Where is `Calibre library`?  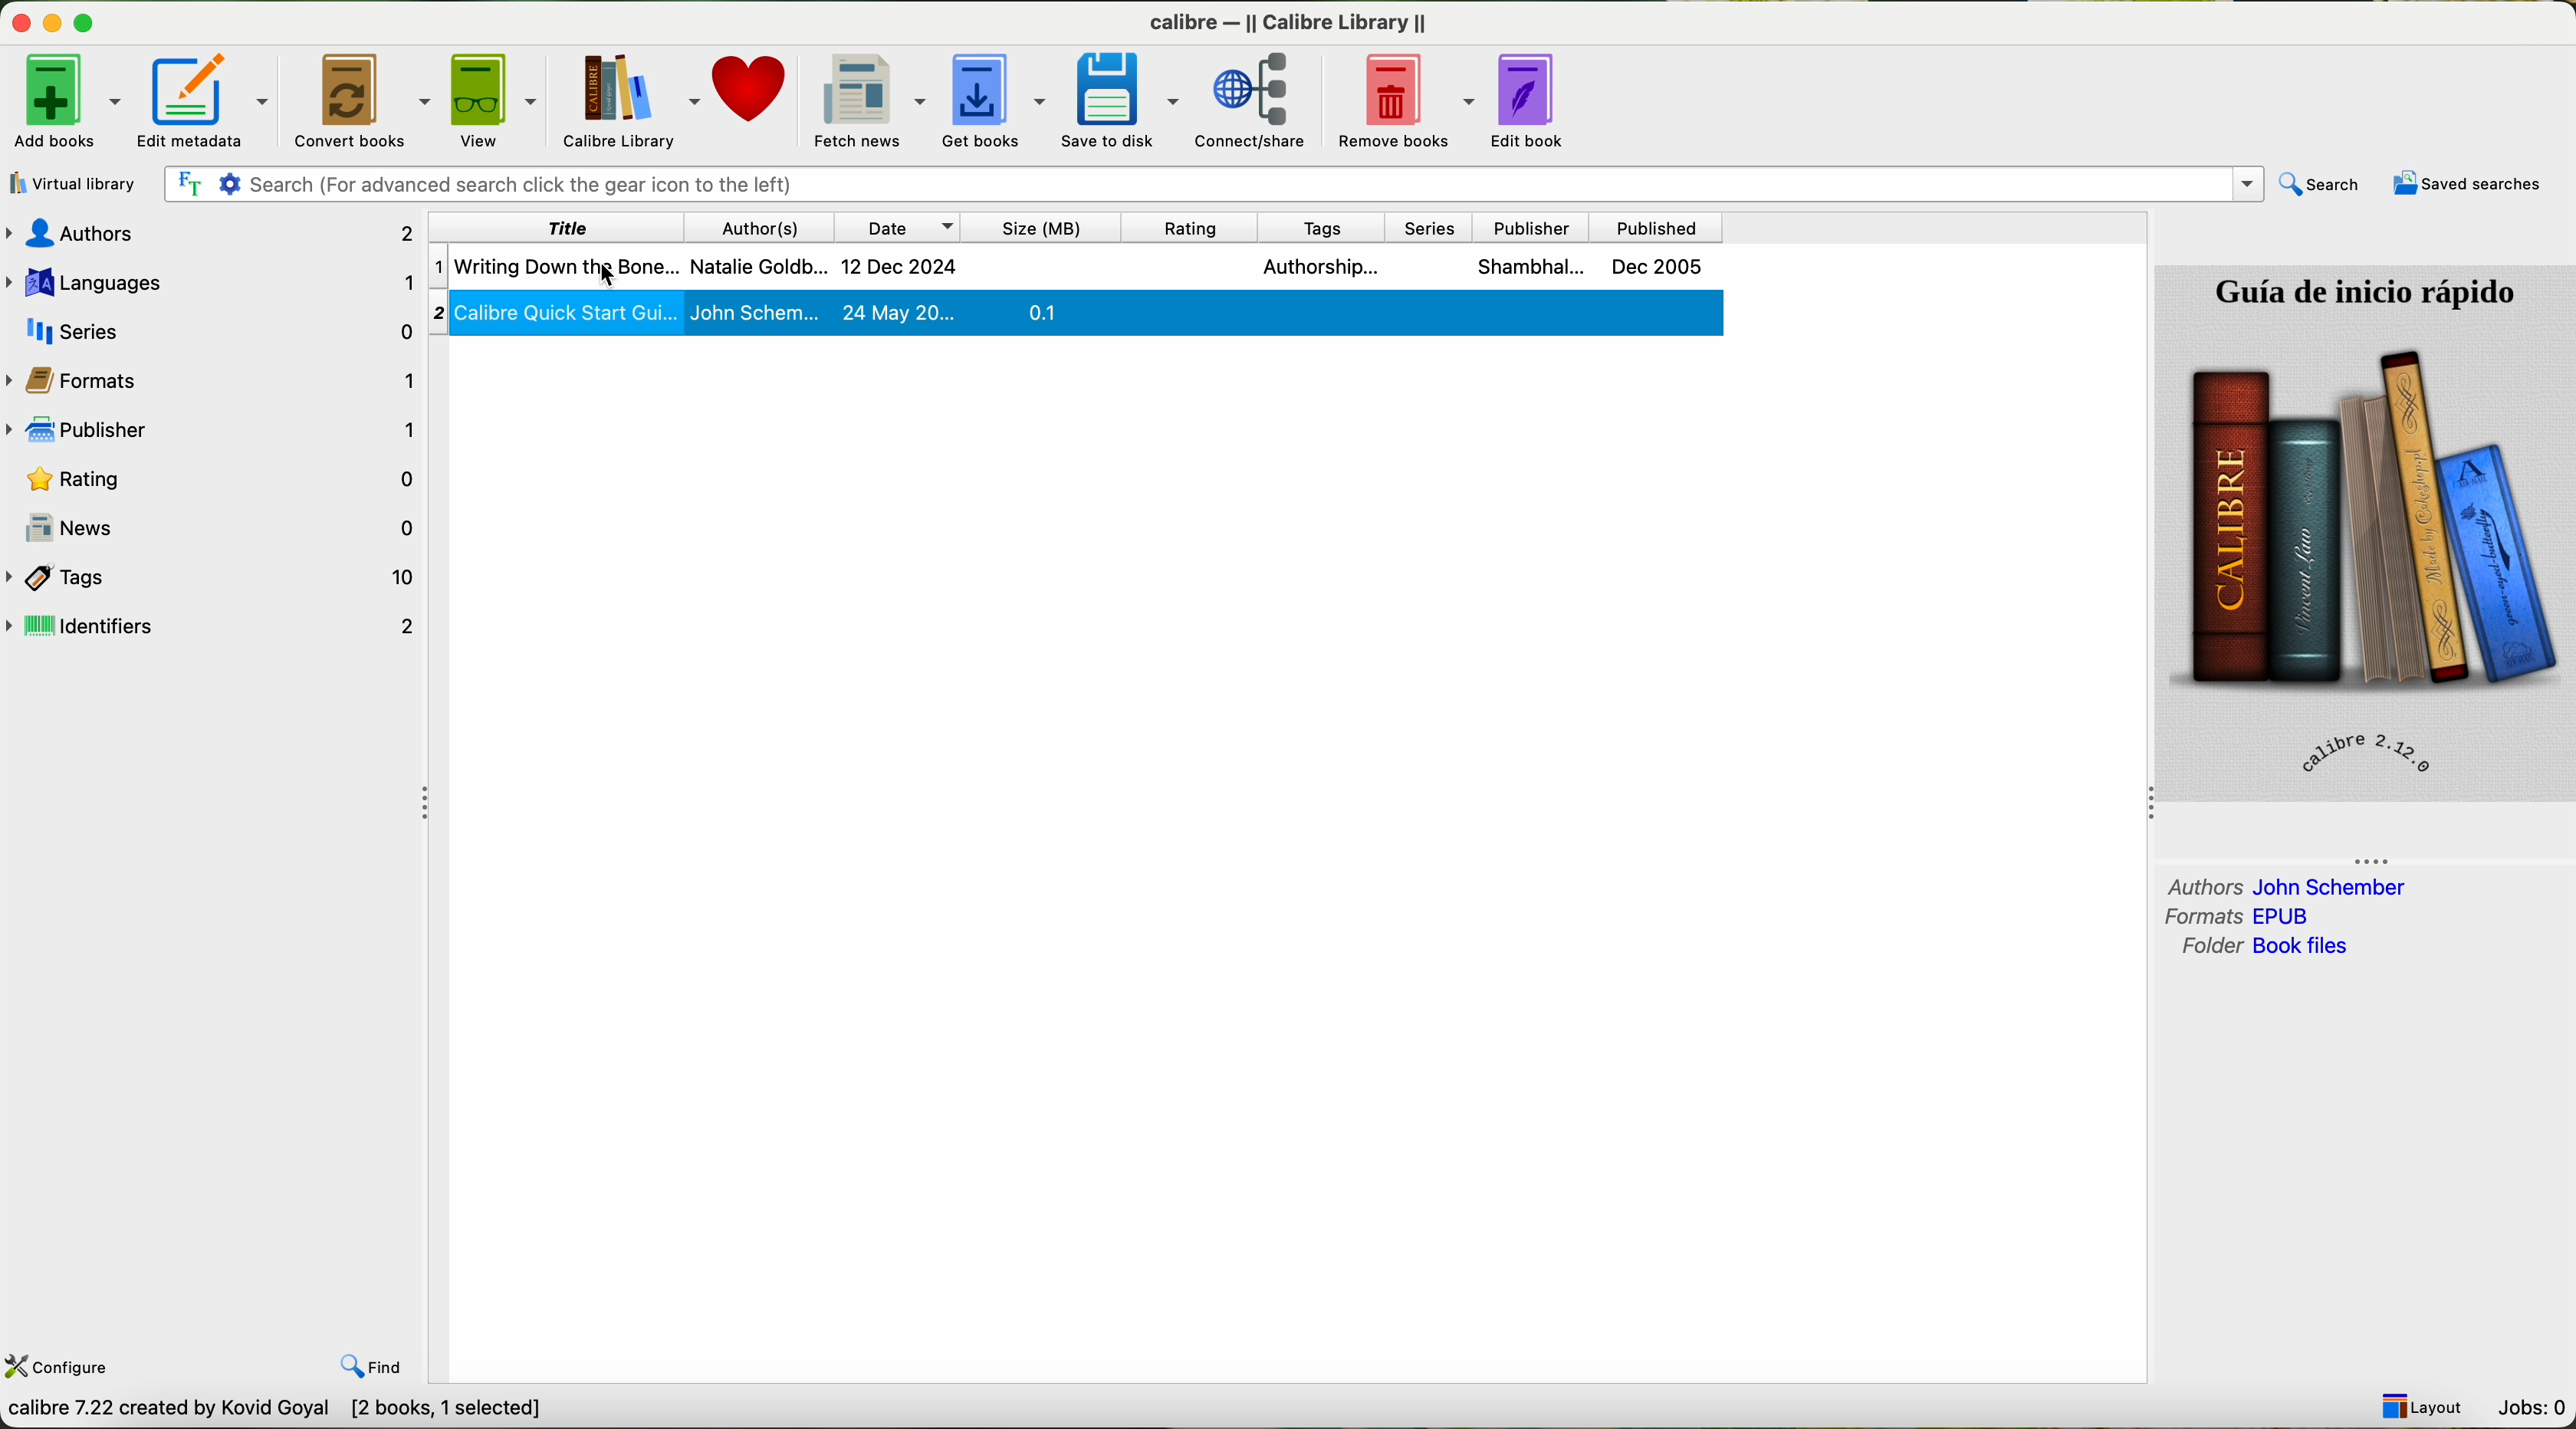
Calibre library is located at coordinates (633, 97).